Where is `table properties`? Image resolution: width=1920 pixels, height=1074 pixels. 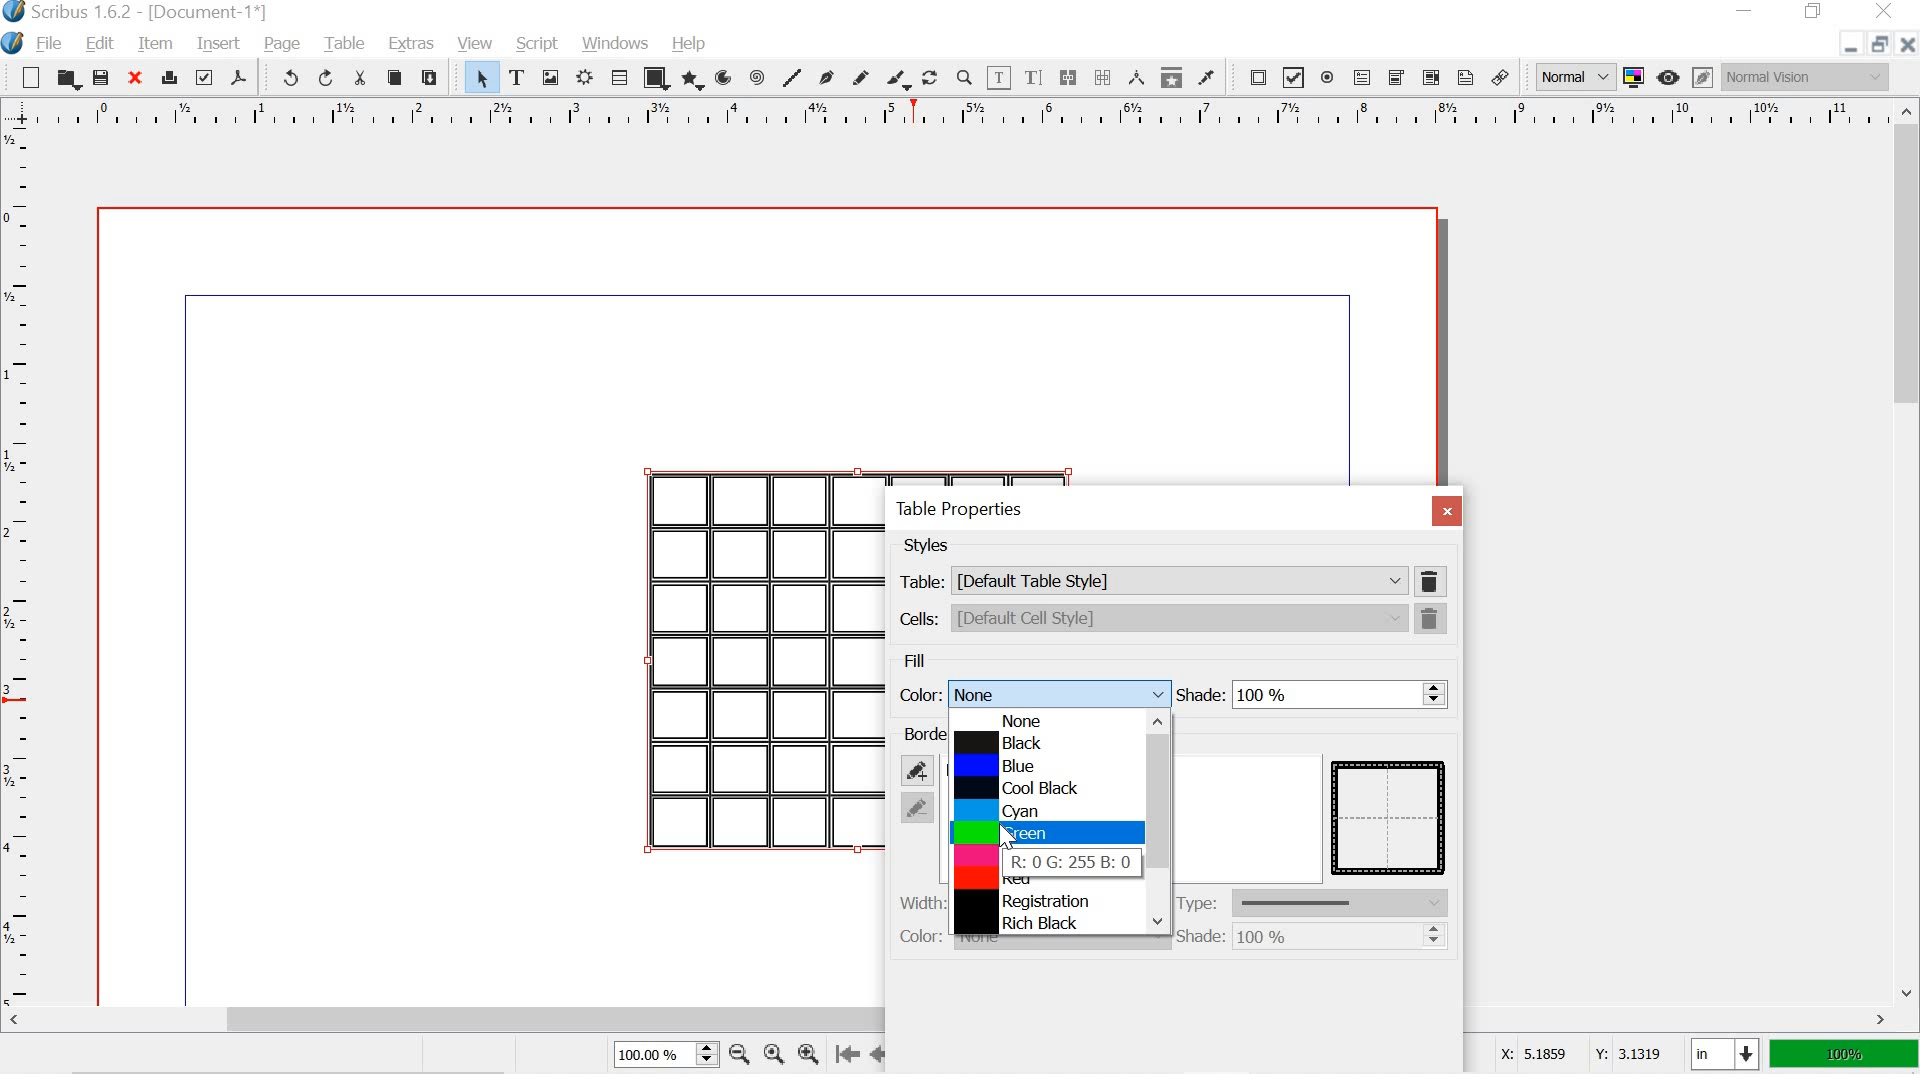
table properties is located at coordinates (956, 510).